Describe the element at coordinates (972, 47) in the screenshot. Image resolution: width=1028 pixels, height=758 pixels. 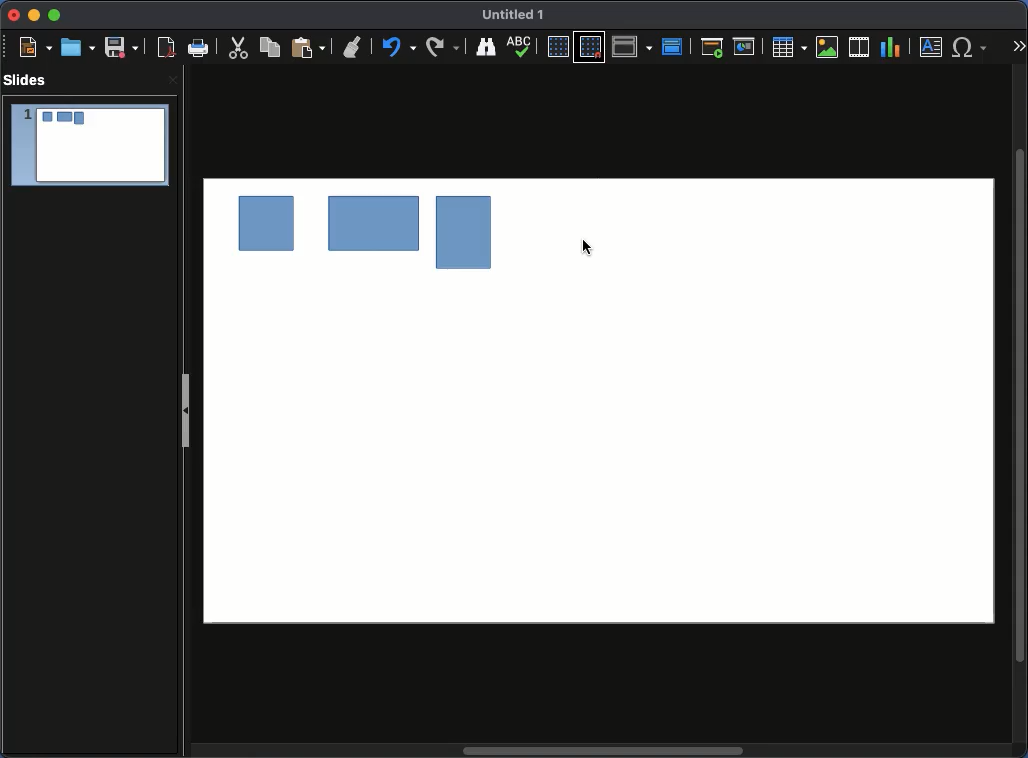
I see `Characters` at that location.